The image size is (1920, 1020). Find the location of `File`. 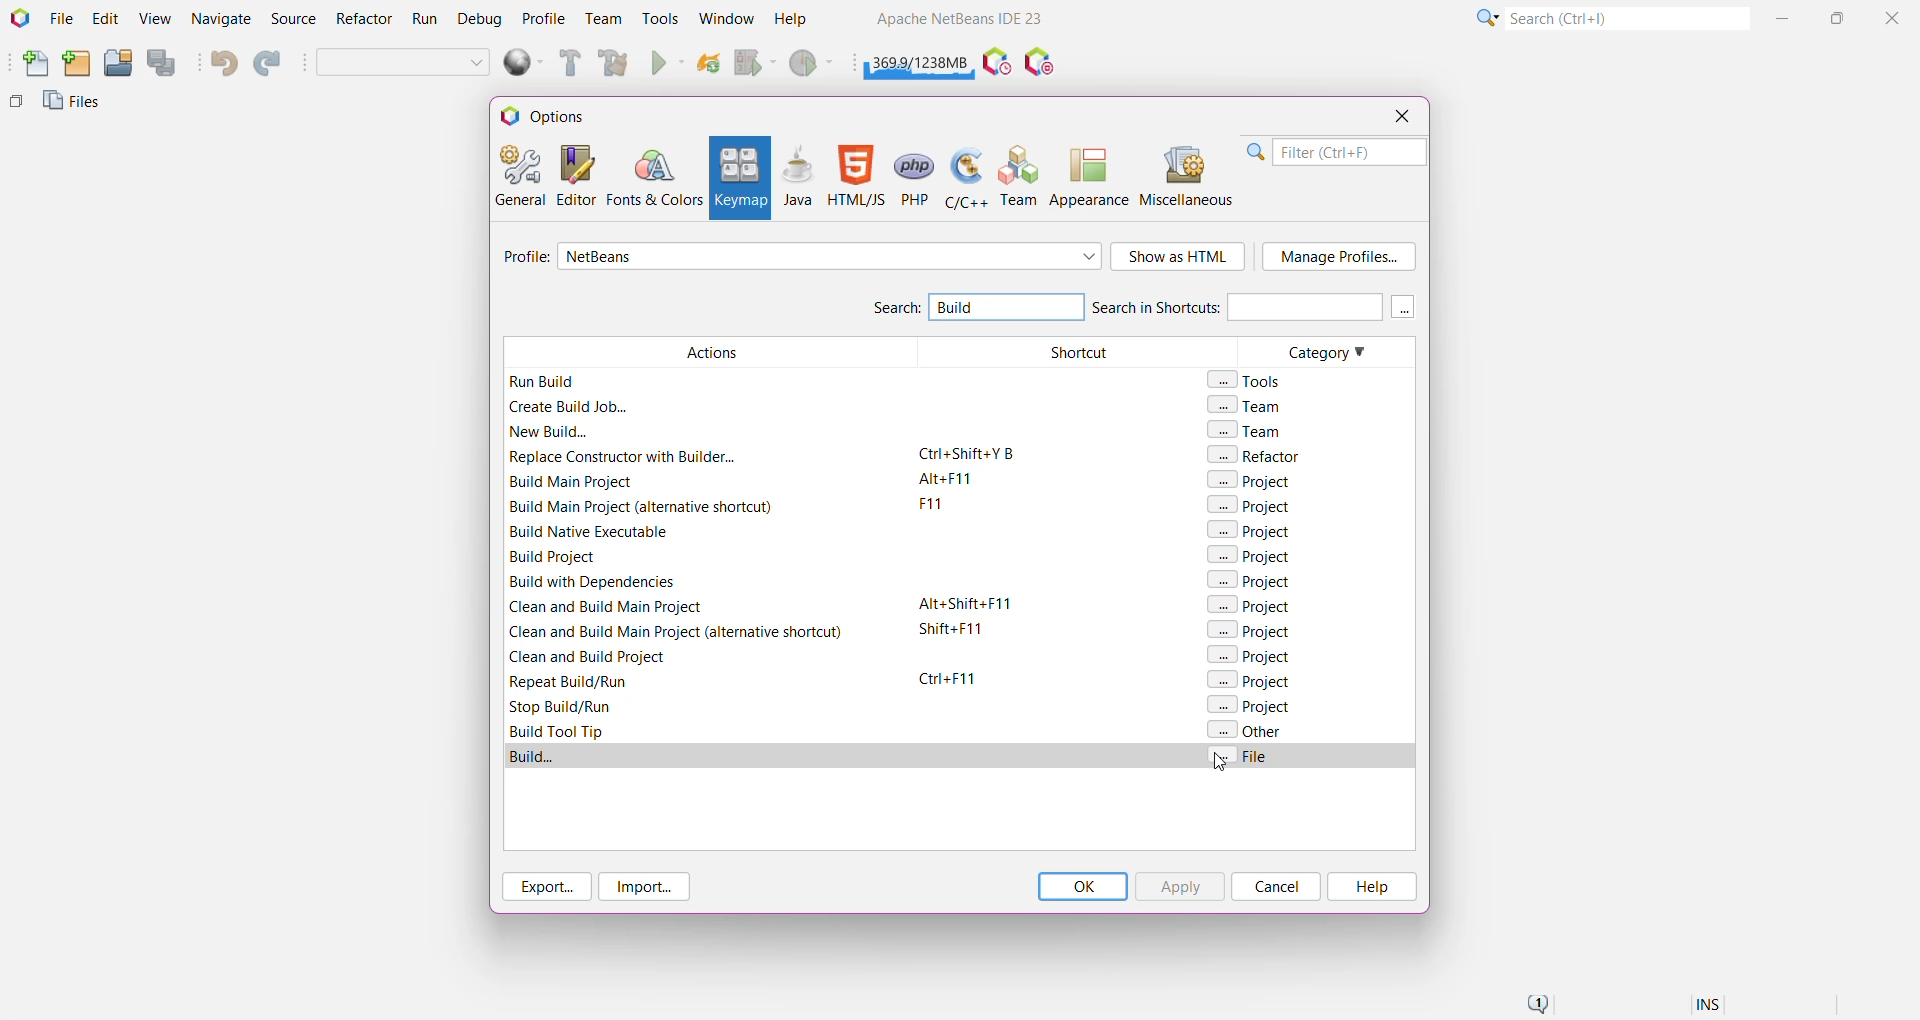

File is located at coordinates (61, 19).